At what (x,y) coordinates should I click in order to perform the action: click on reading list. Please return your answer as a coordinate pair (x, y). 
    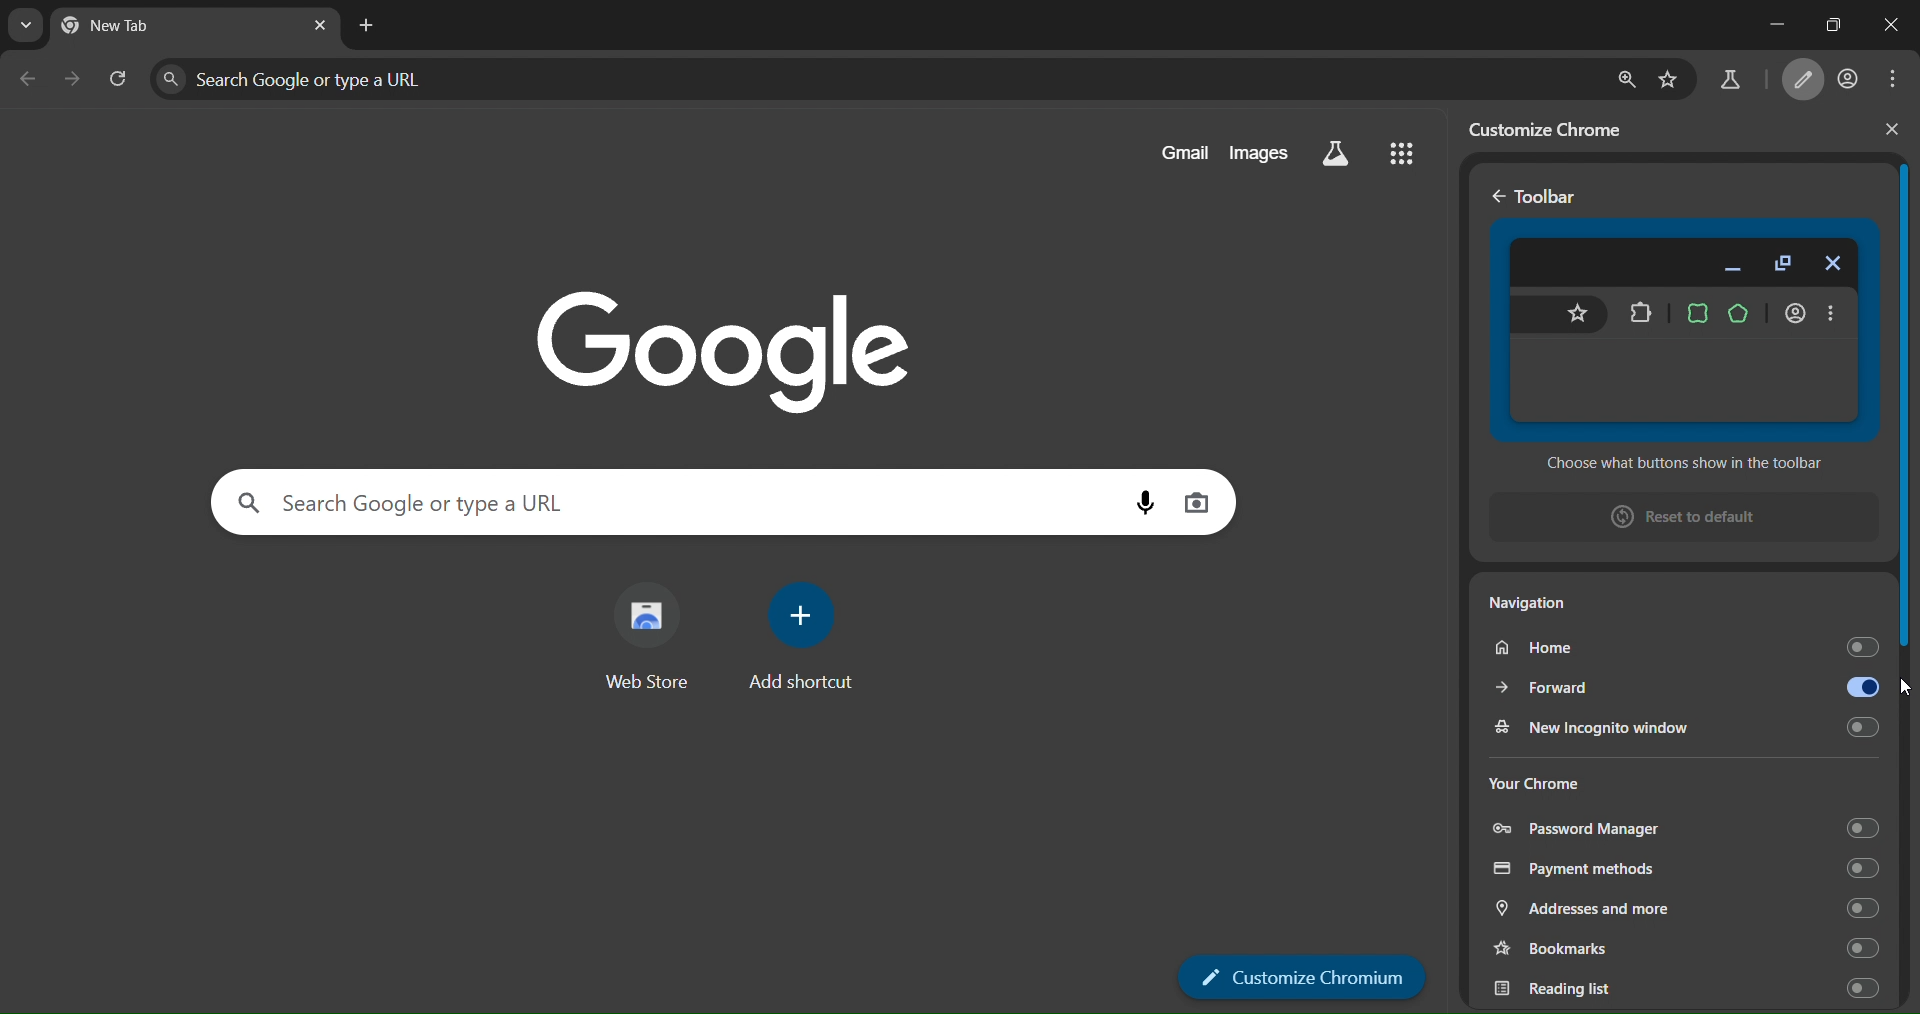
    Looking at the image, I should click on (1682, 989).